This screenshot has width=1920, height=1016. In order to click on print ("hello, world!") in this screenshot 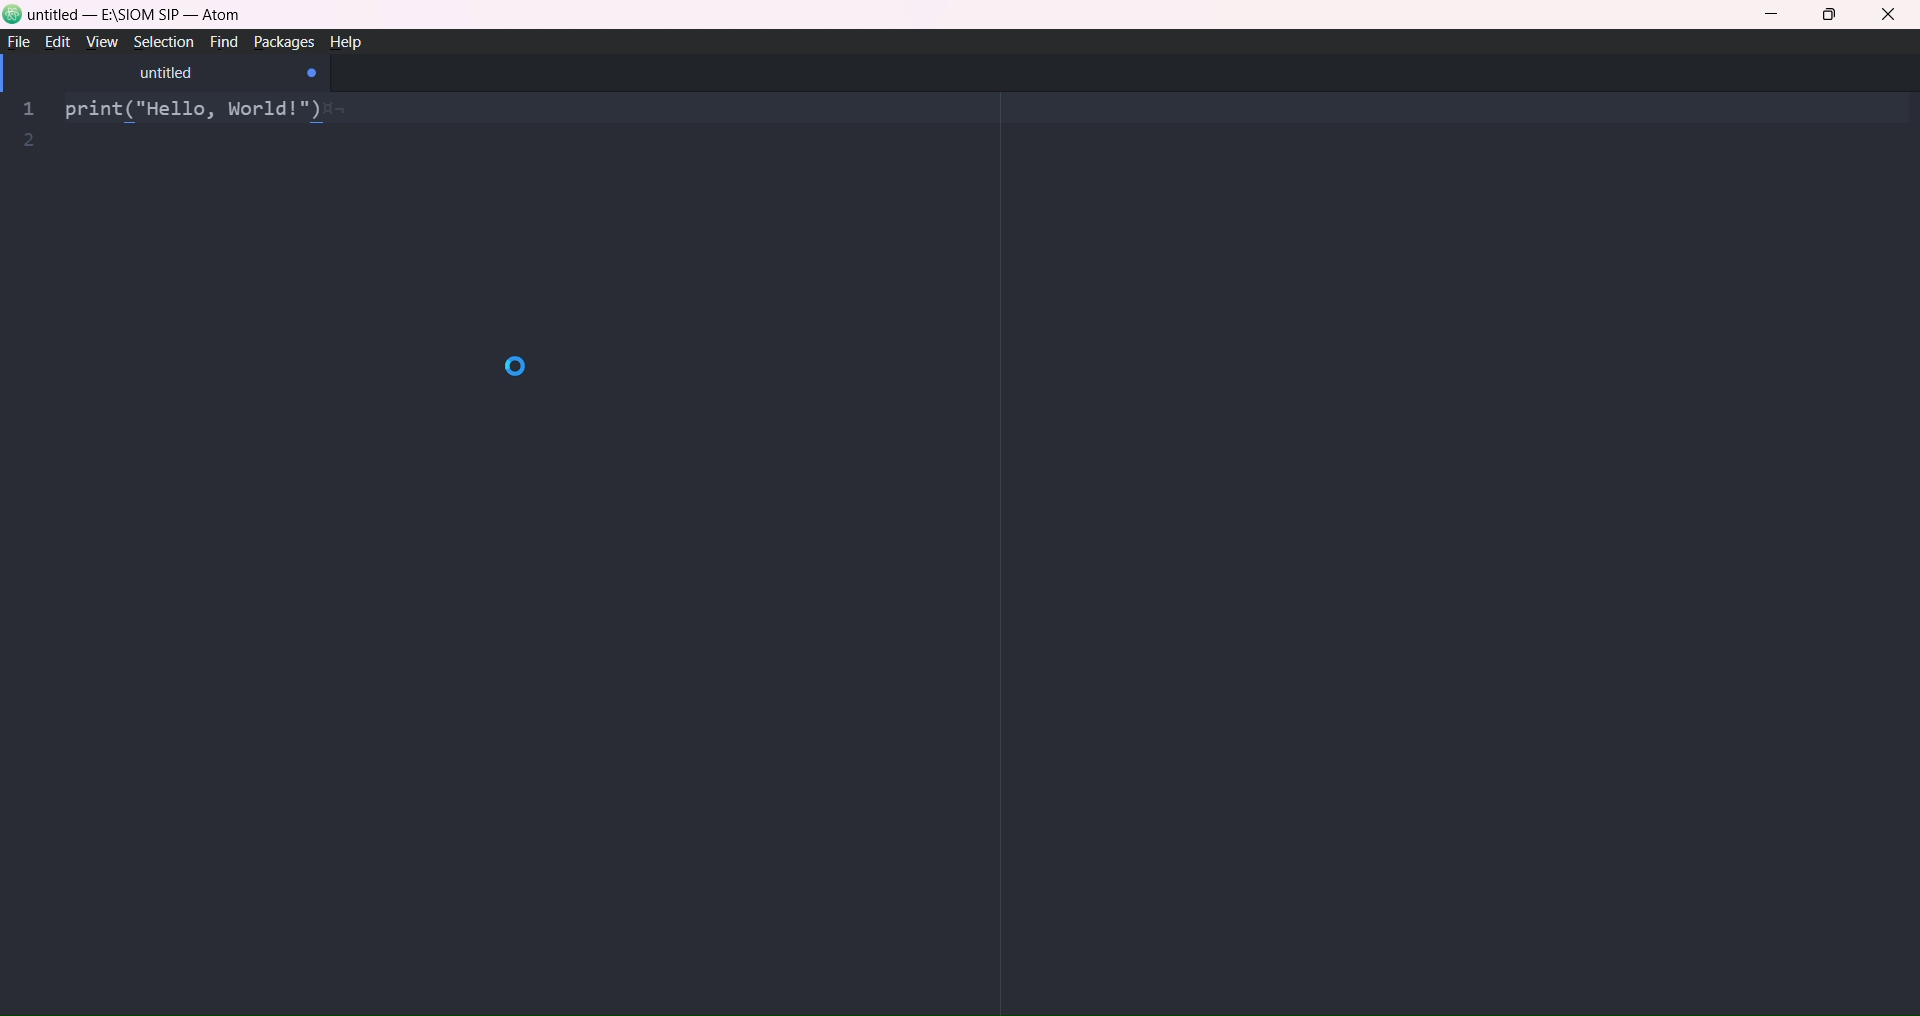, I will do `click(205, 110)`.